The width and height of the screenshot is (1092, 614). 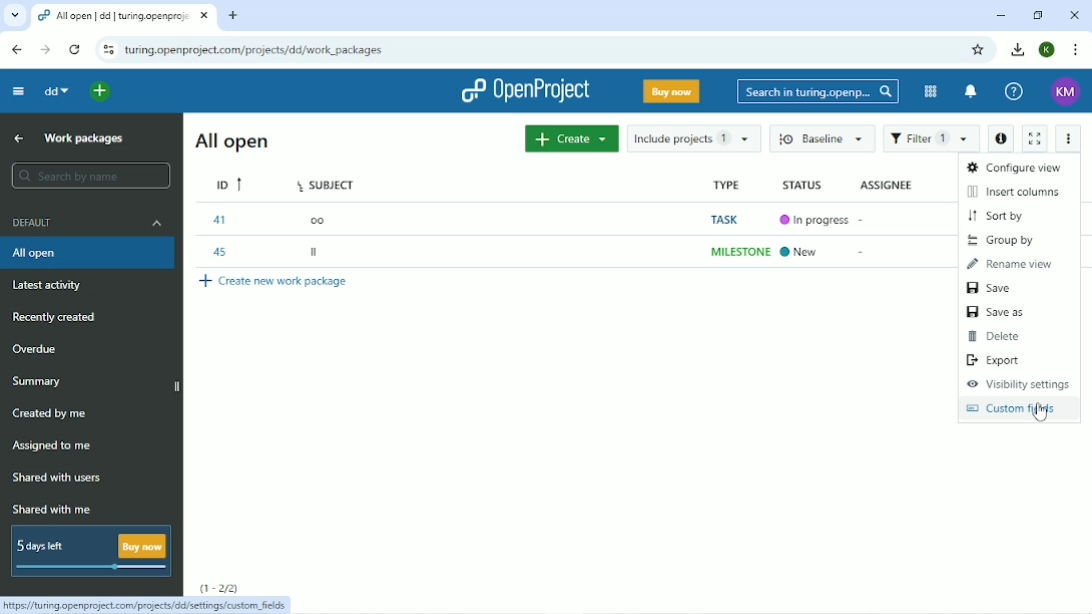 What do you see at coordinates (218, 587) in the screenshot?
I see `(1-2/2)` at bounding box center [218, 587].